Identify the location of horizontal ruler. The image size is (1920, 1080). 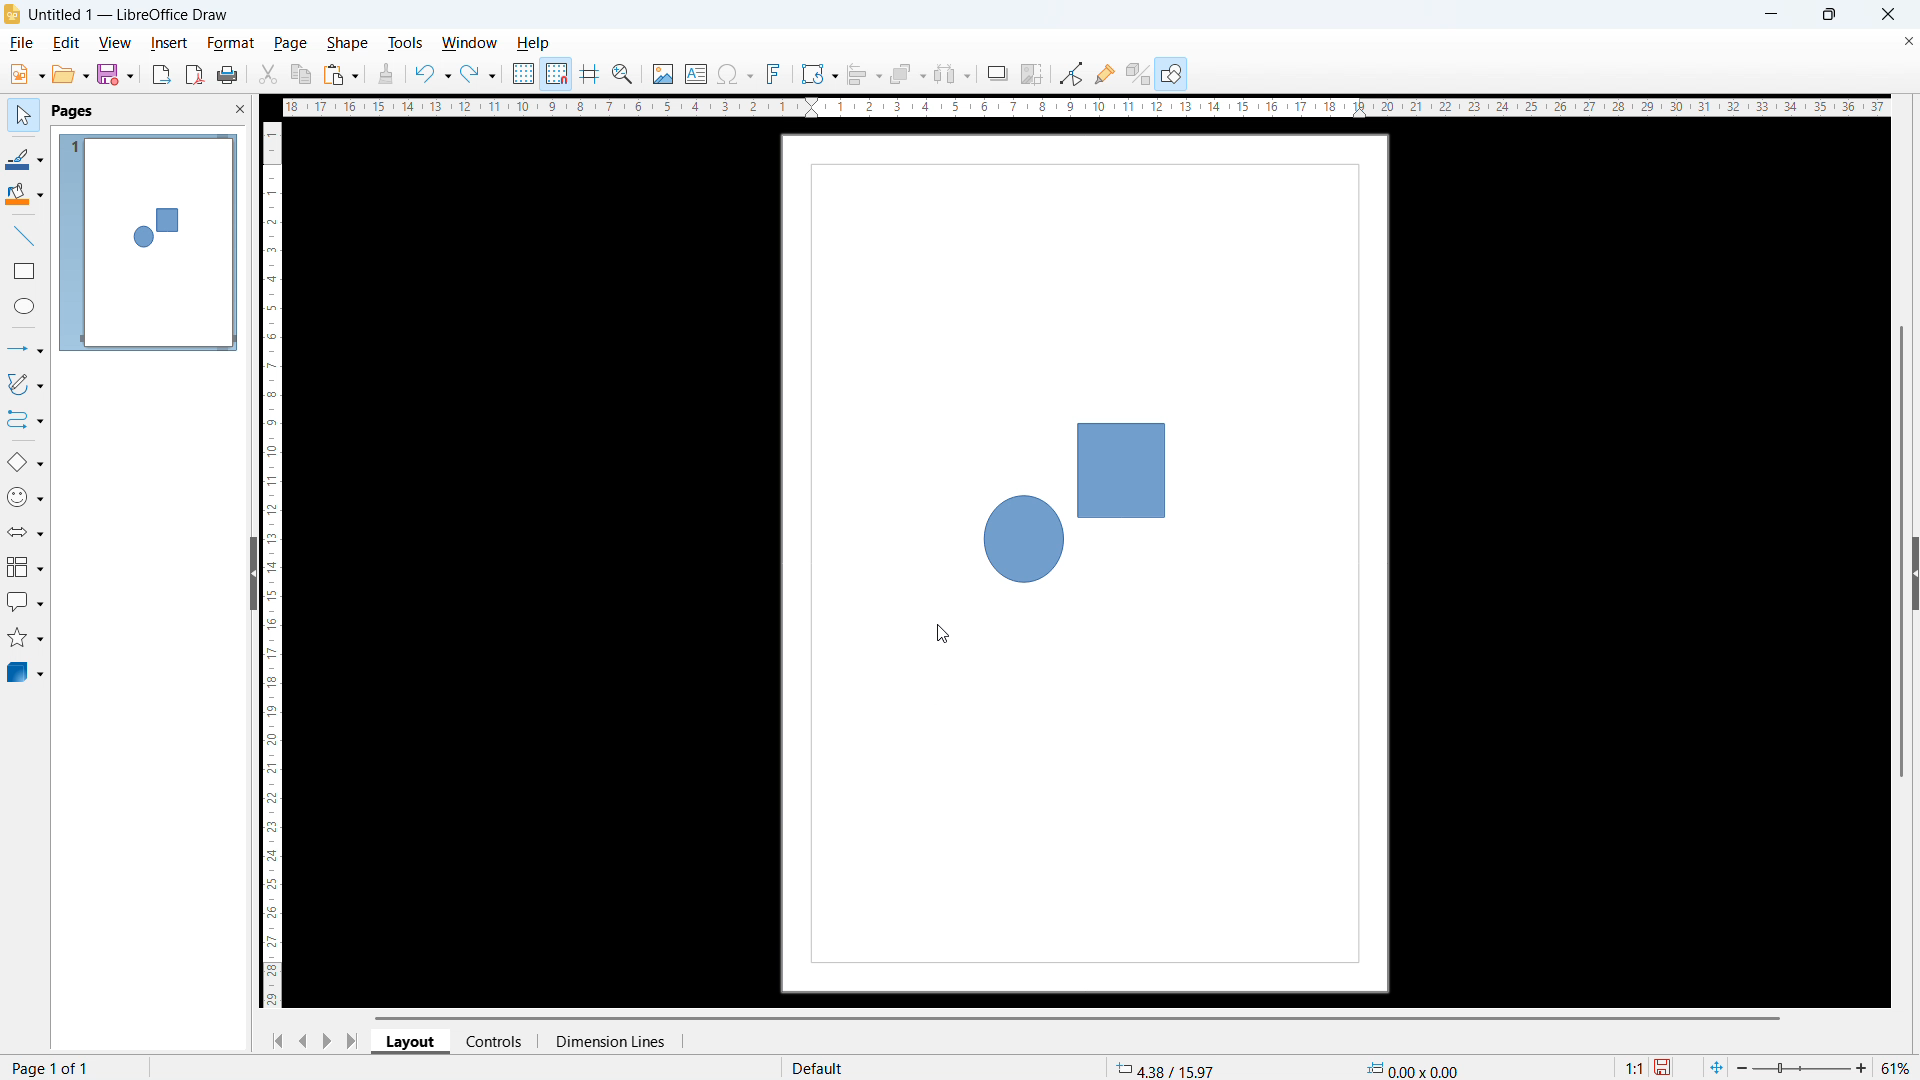
(1085, 107).